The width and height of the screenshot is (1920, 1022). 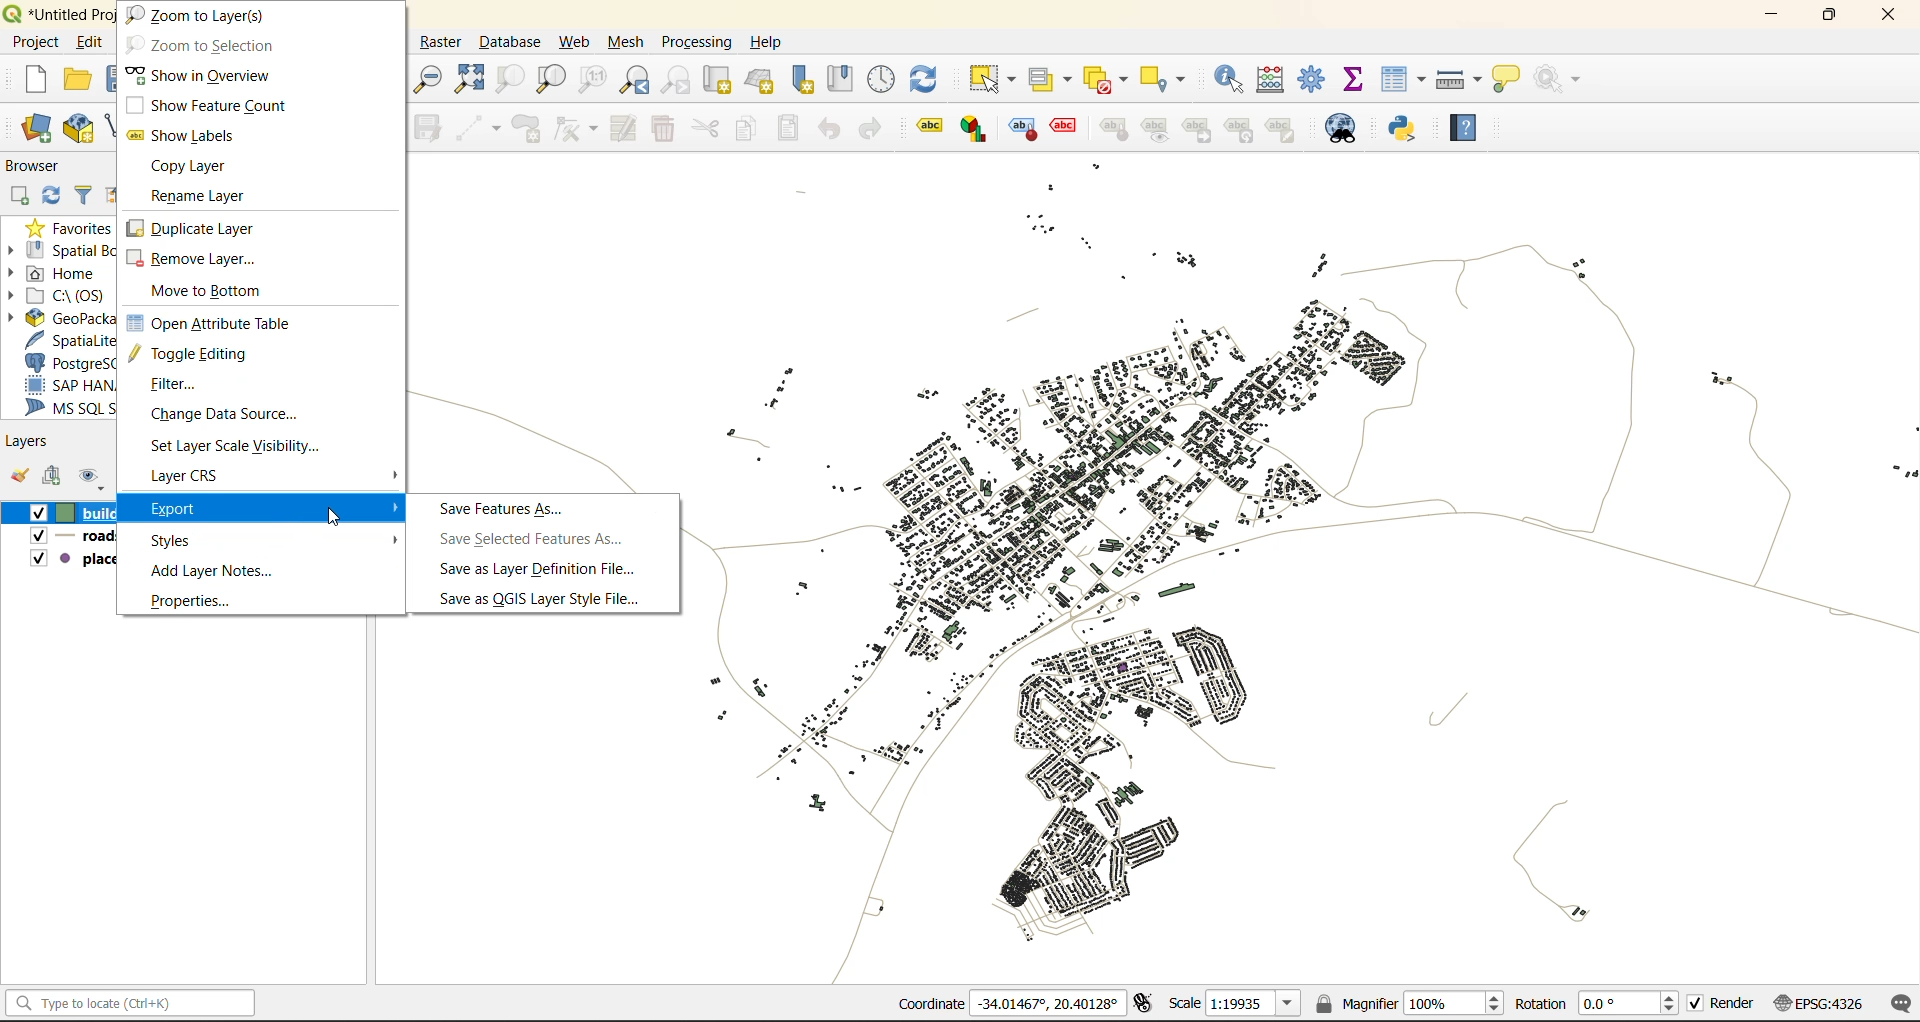 I want to click on zoom out, so click(x=431, y=80).